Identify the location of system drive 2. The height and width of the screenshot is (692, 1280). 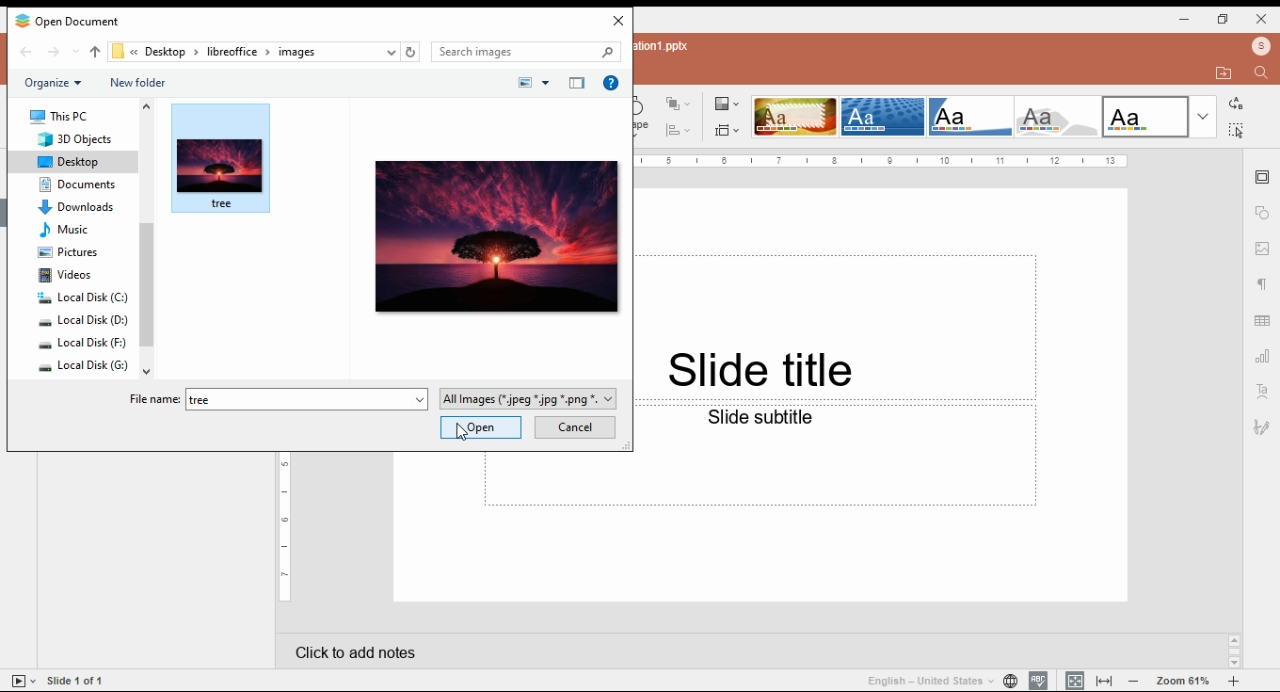
(85, 321).